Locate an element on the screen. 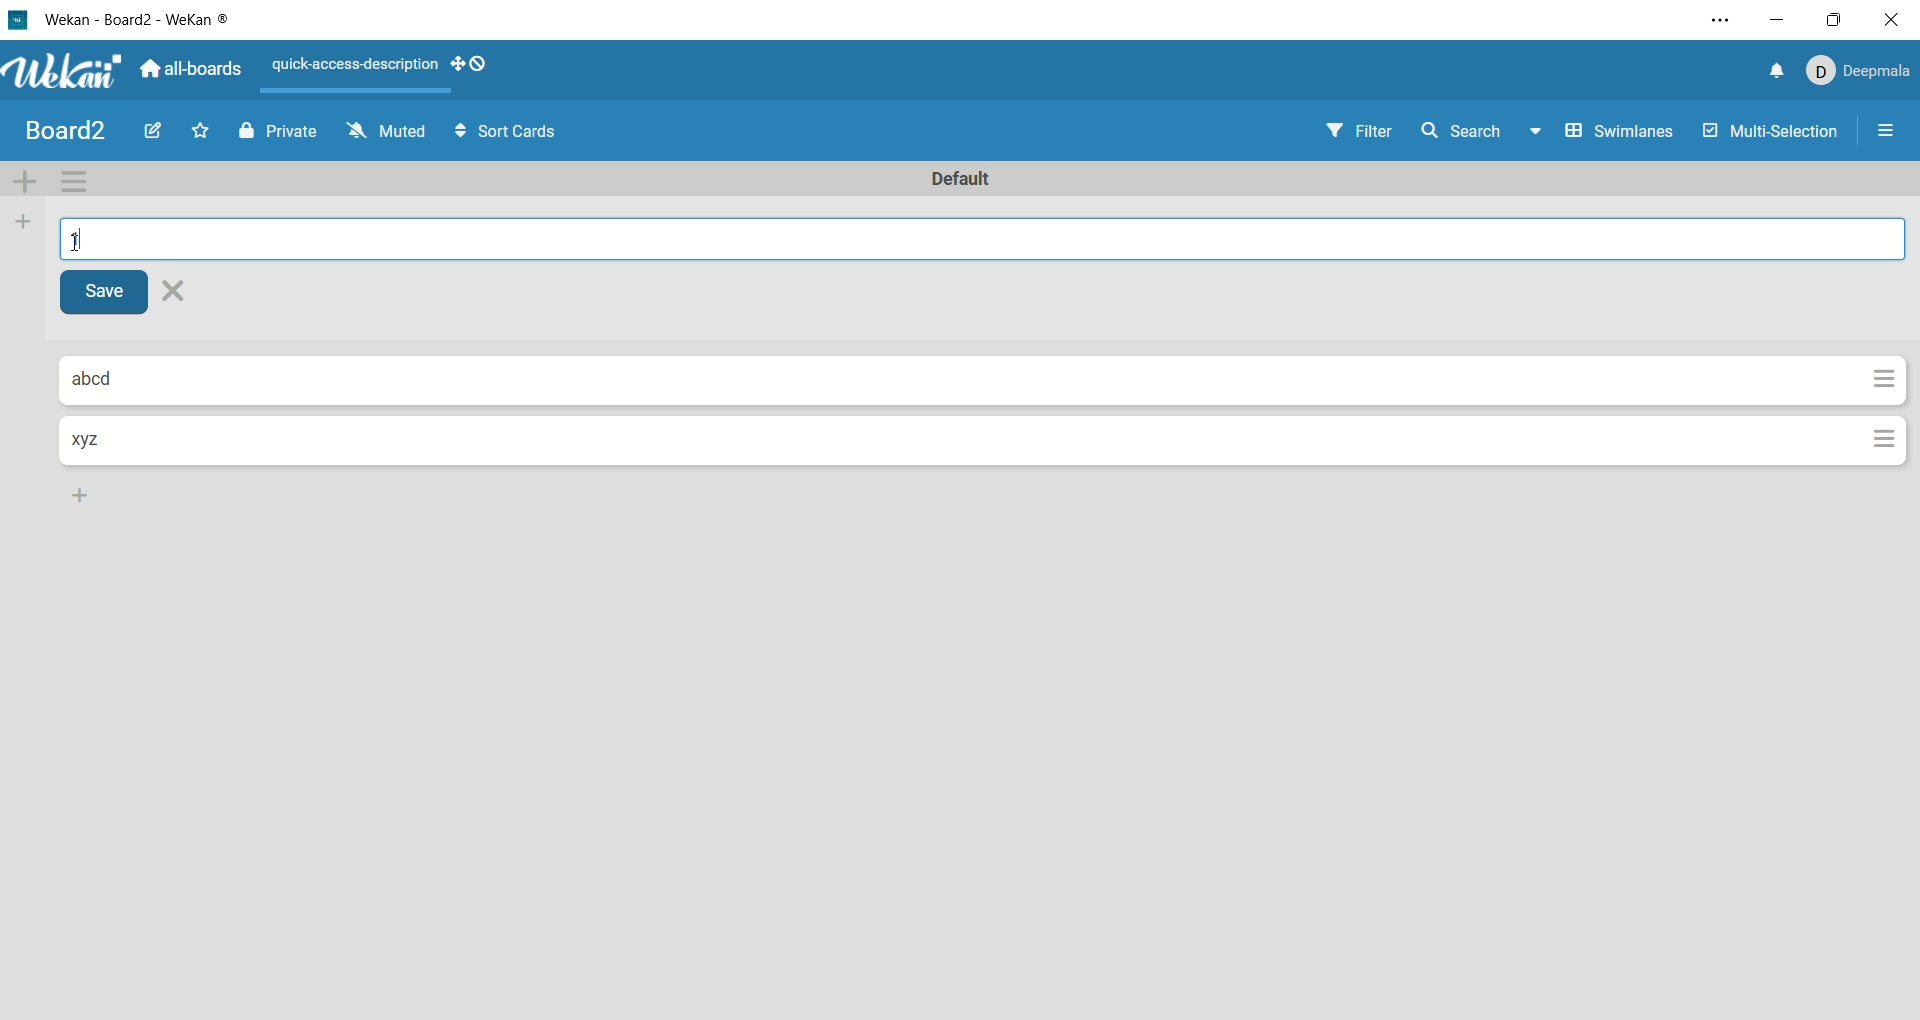 Image resolution: width=1920 pixels, height=1020 pixels. add list is located at coordinates (22, 224).